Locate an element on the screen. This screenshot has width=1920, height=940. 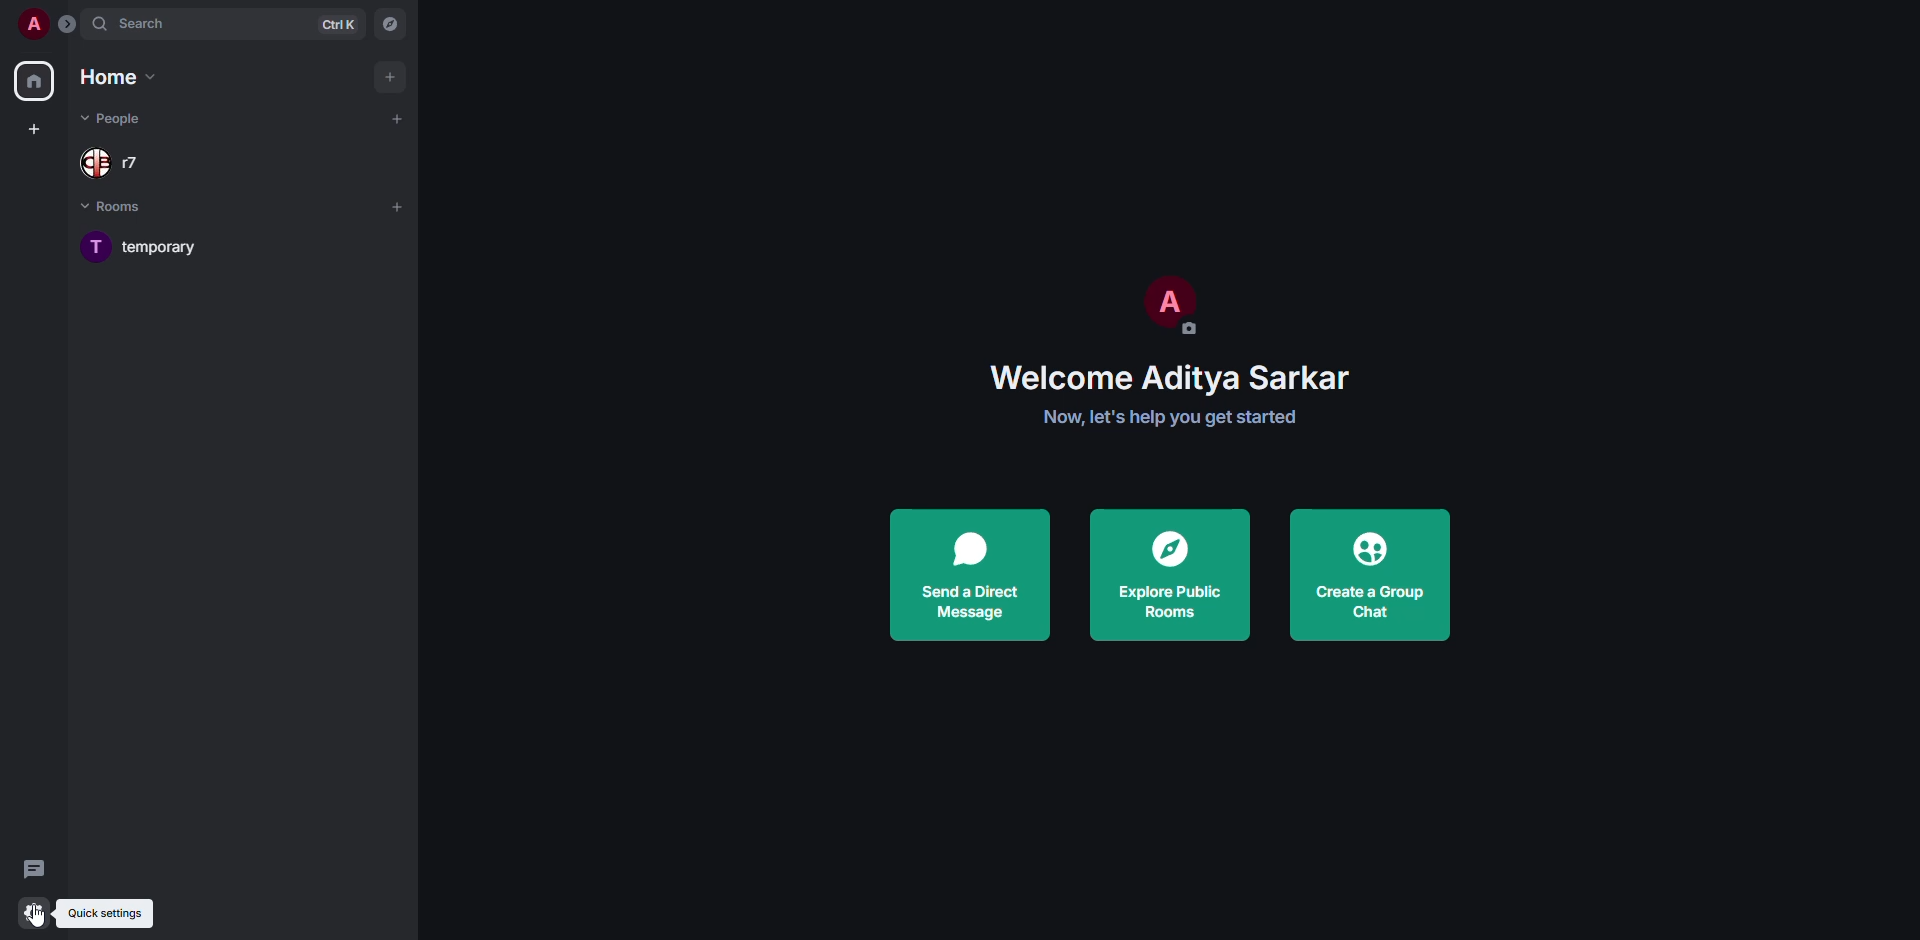
rooms is located at coordinates (124, 208).